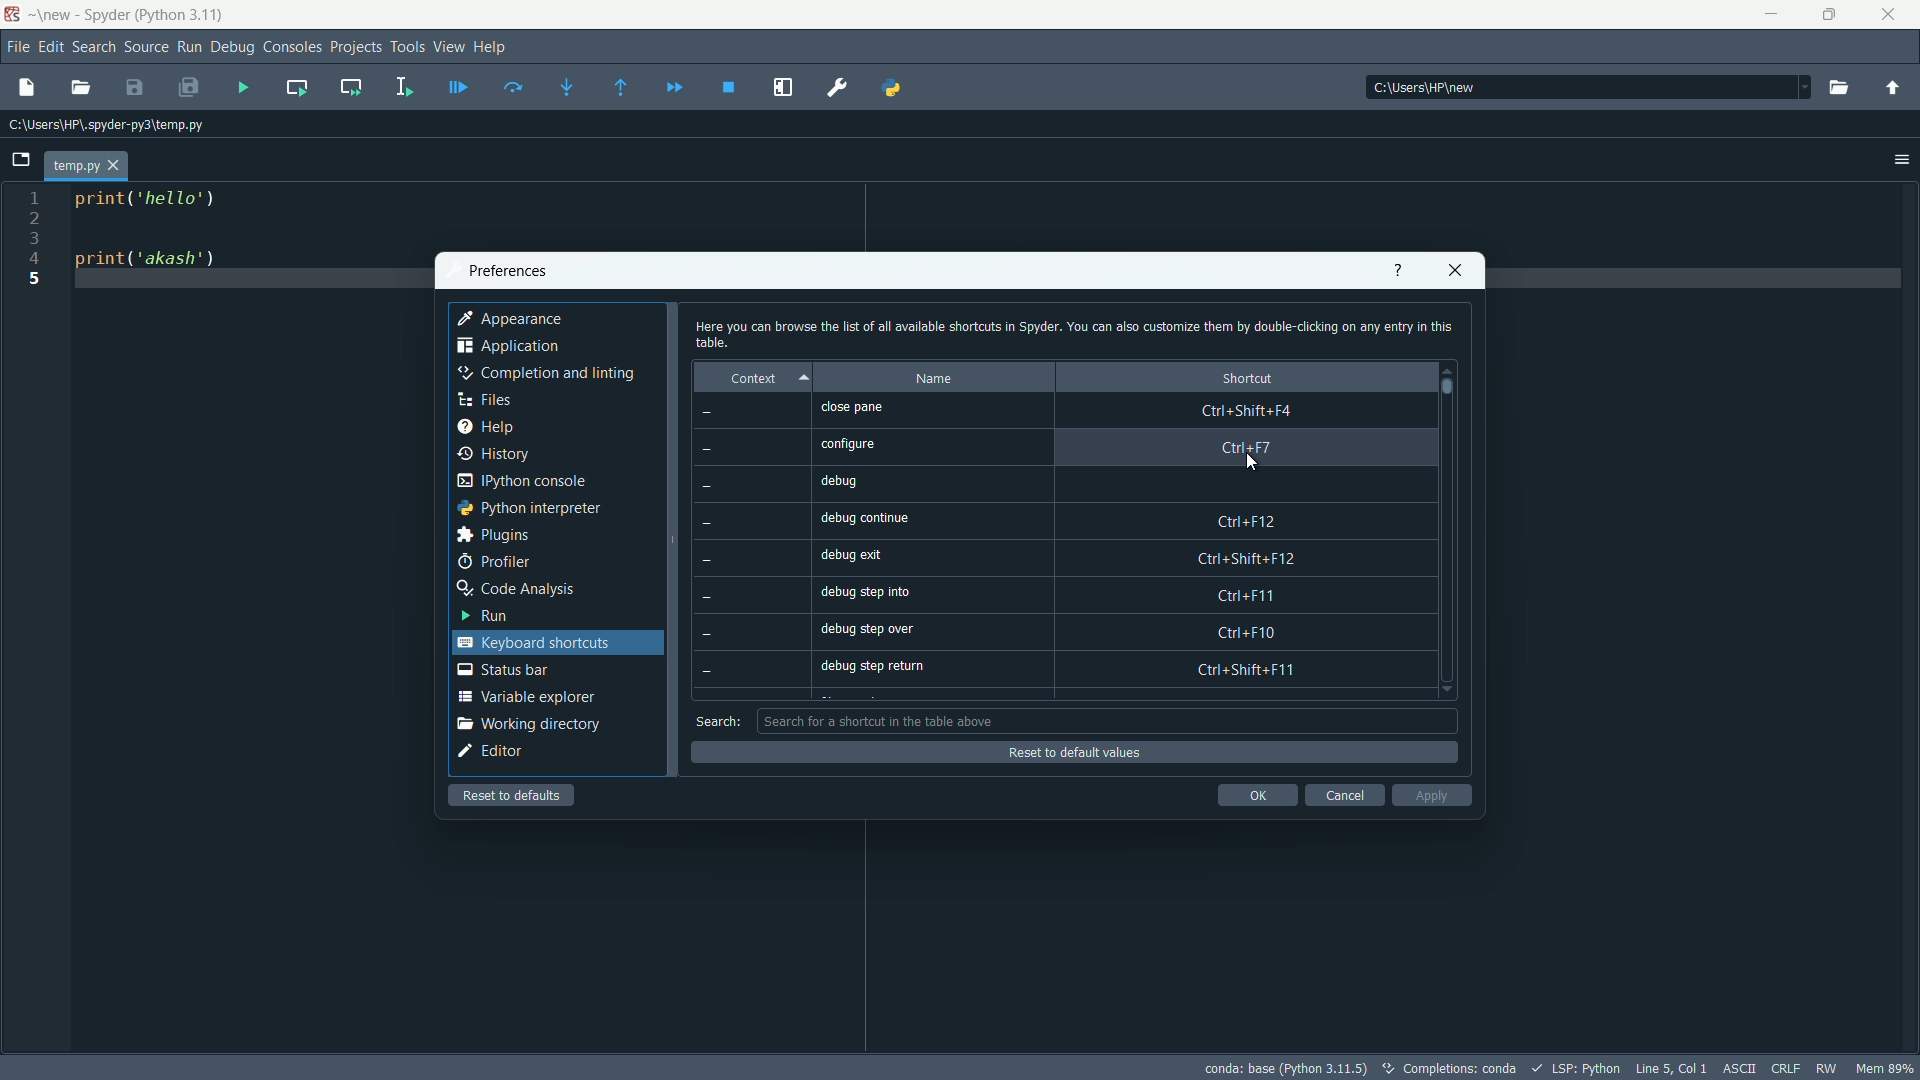  I want to click on projects menu, so click(356, 47).